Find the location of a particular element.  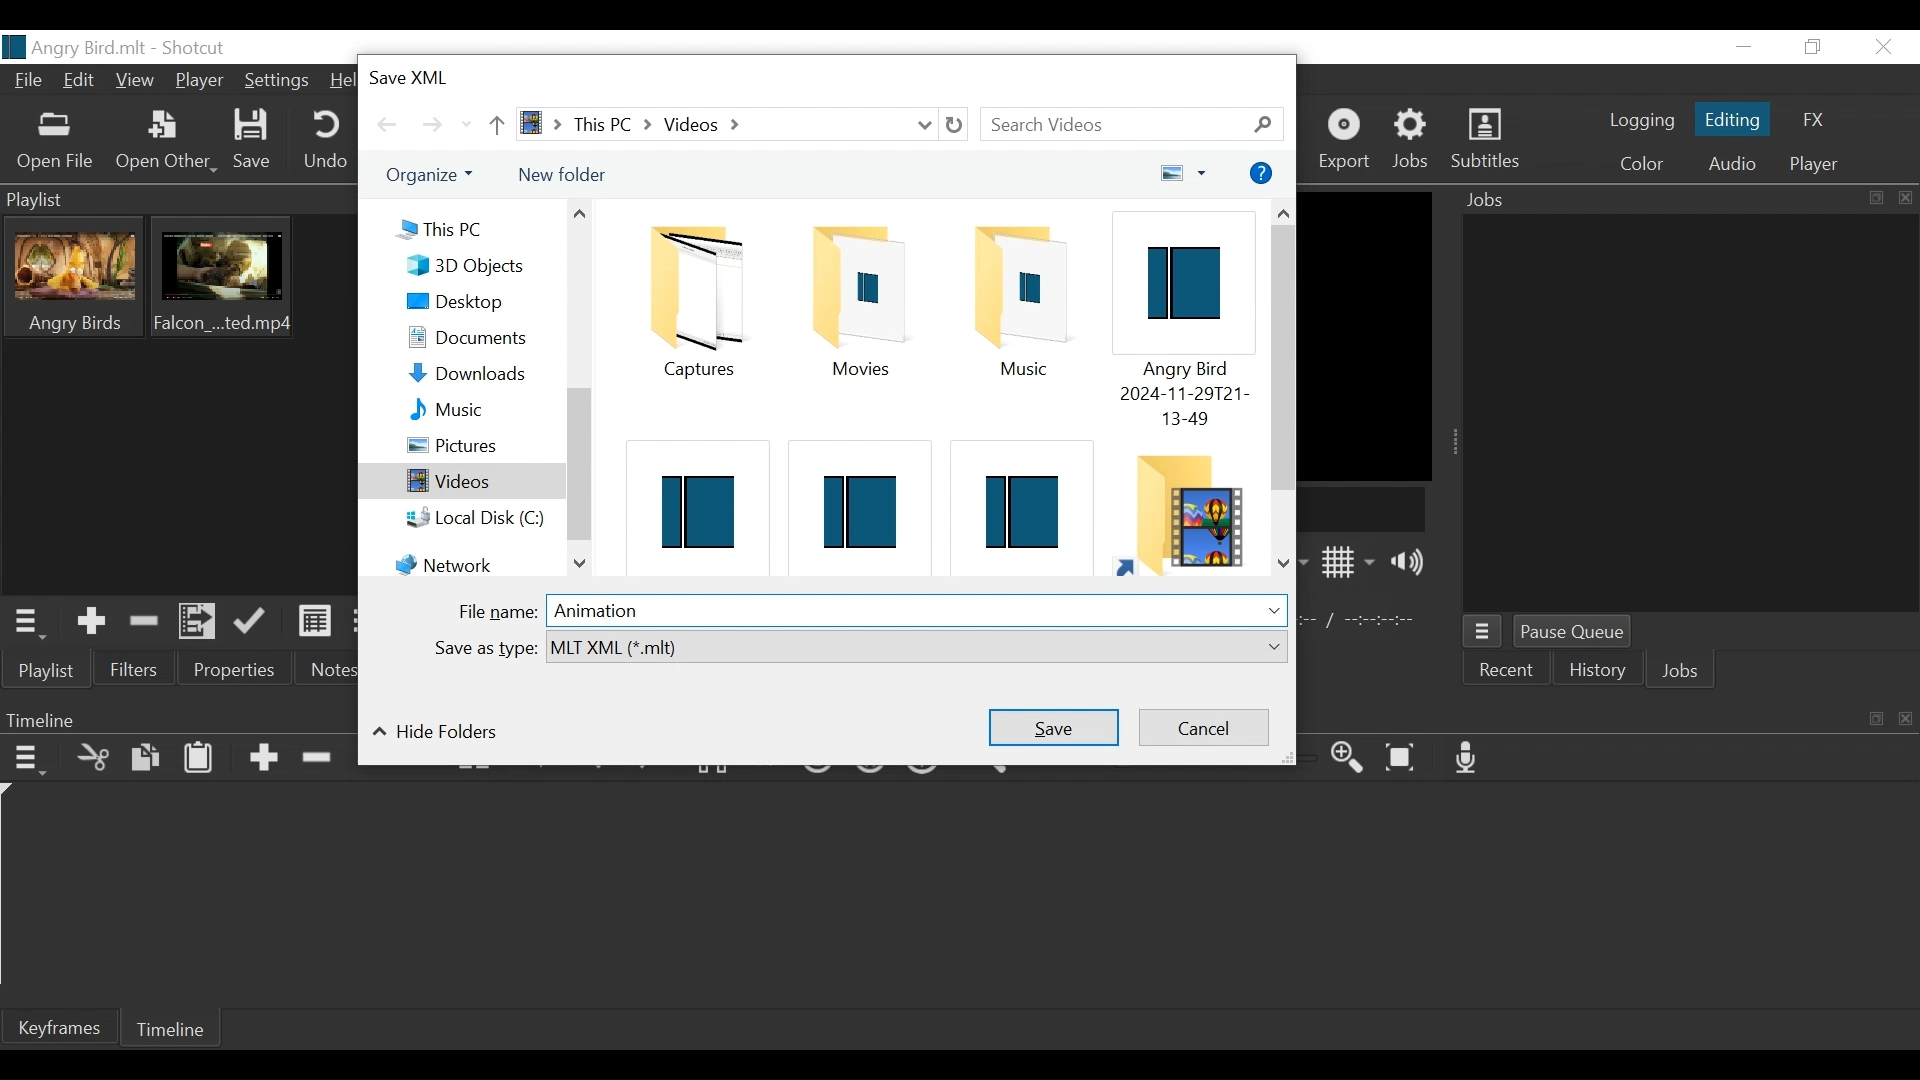

Ripple Delete is located at coordinates (316, 758).